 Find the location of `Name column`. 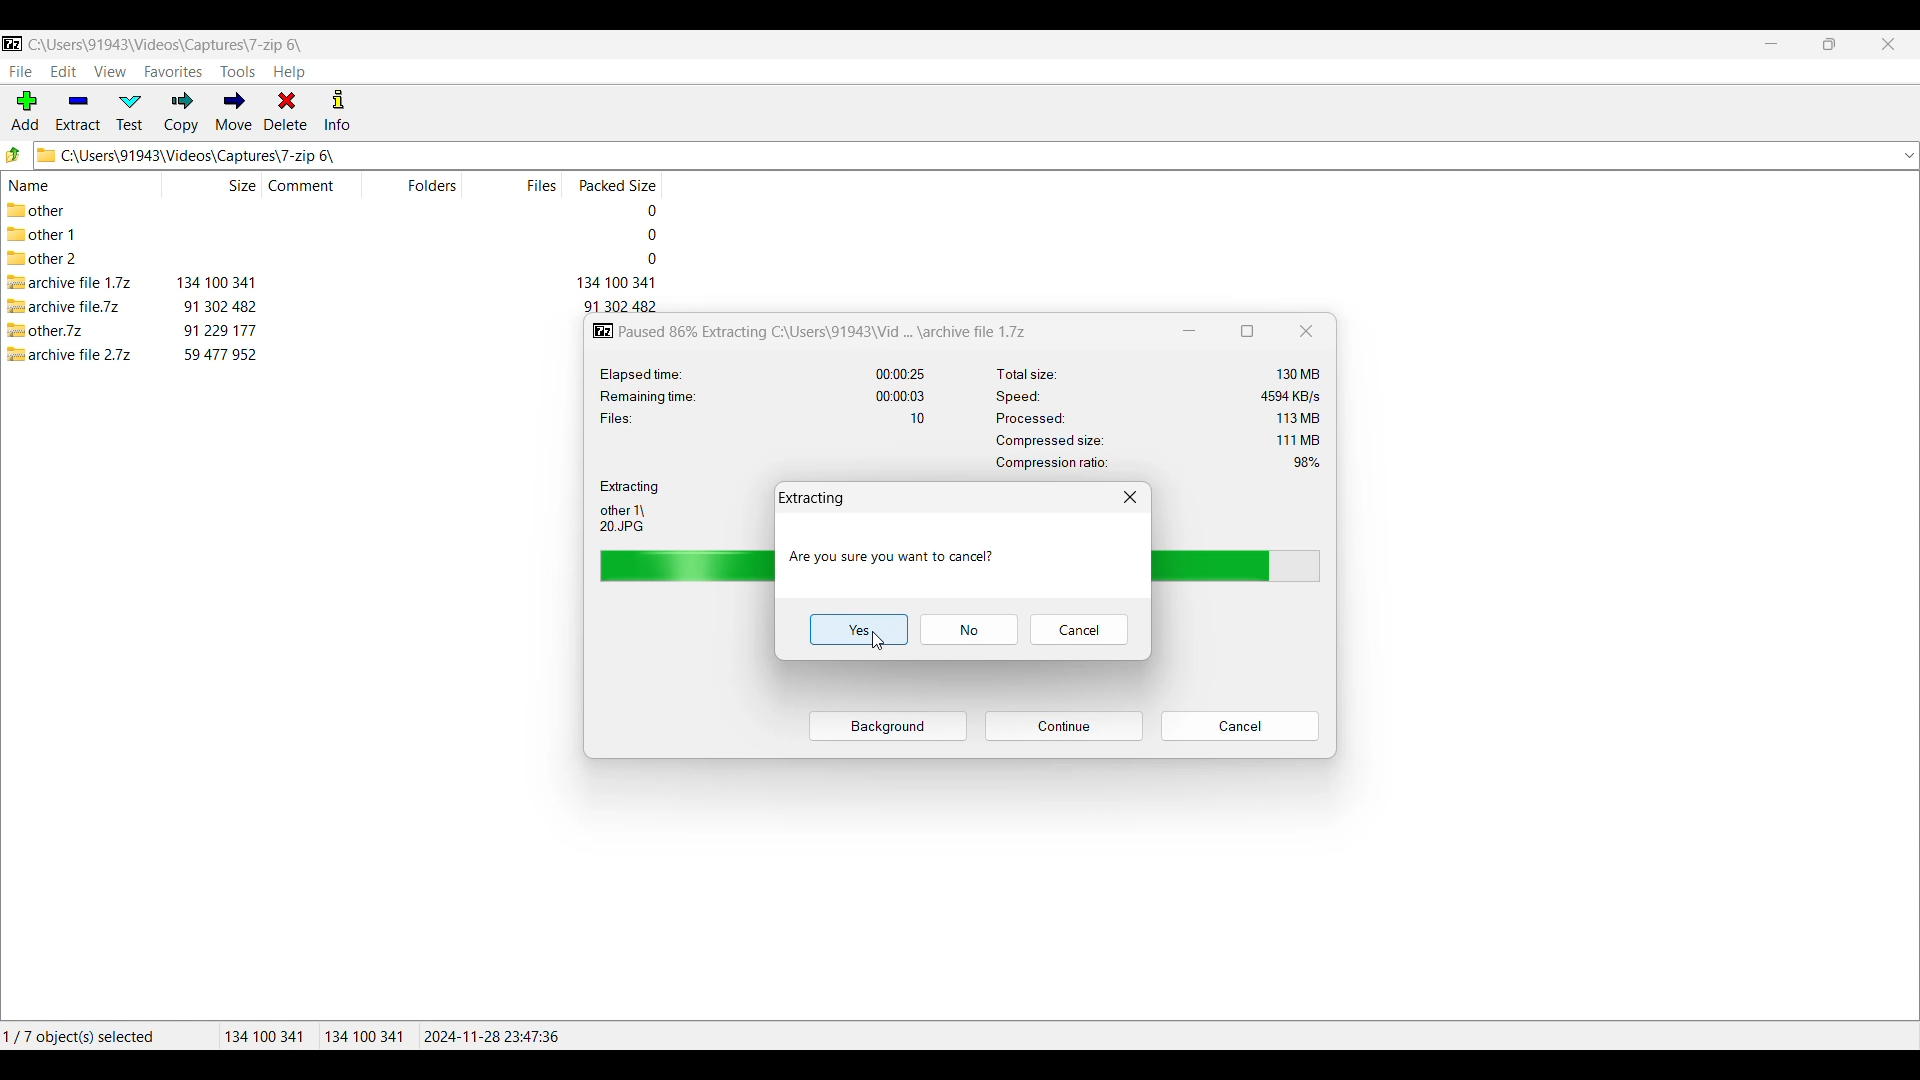

Name column is located at coordinates (64, 184).